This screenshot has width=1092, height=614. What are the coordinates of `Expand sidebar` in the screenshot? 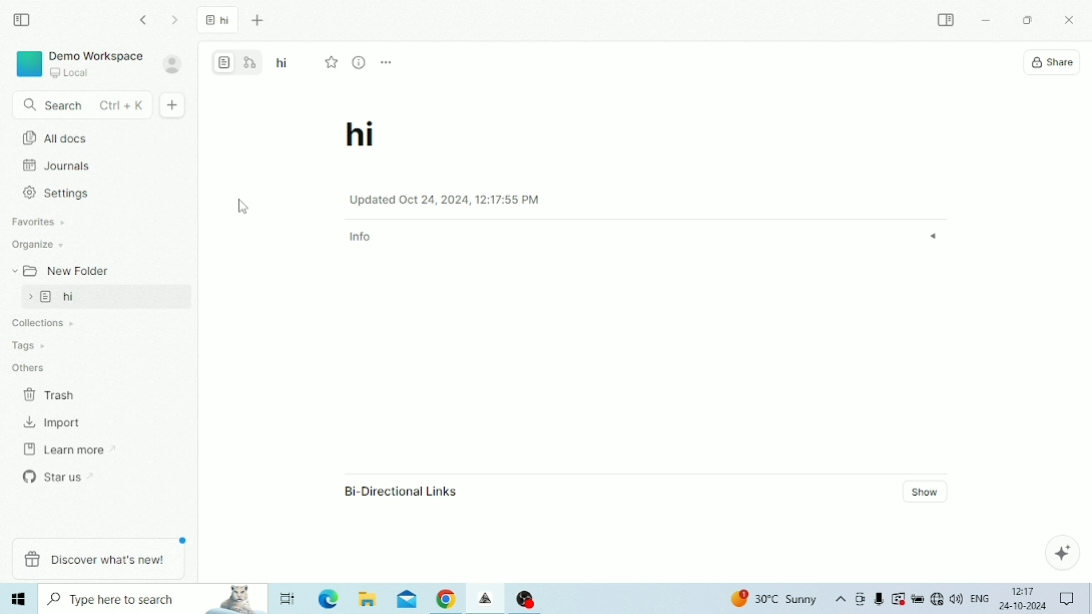 It's located at (947, 19).